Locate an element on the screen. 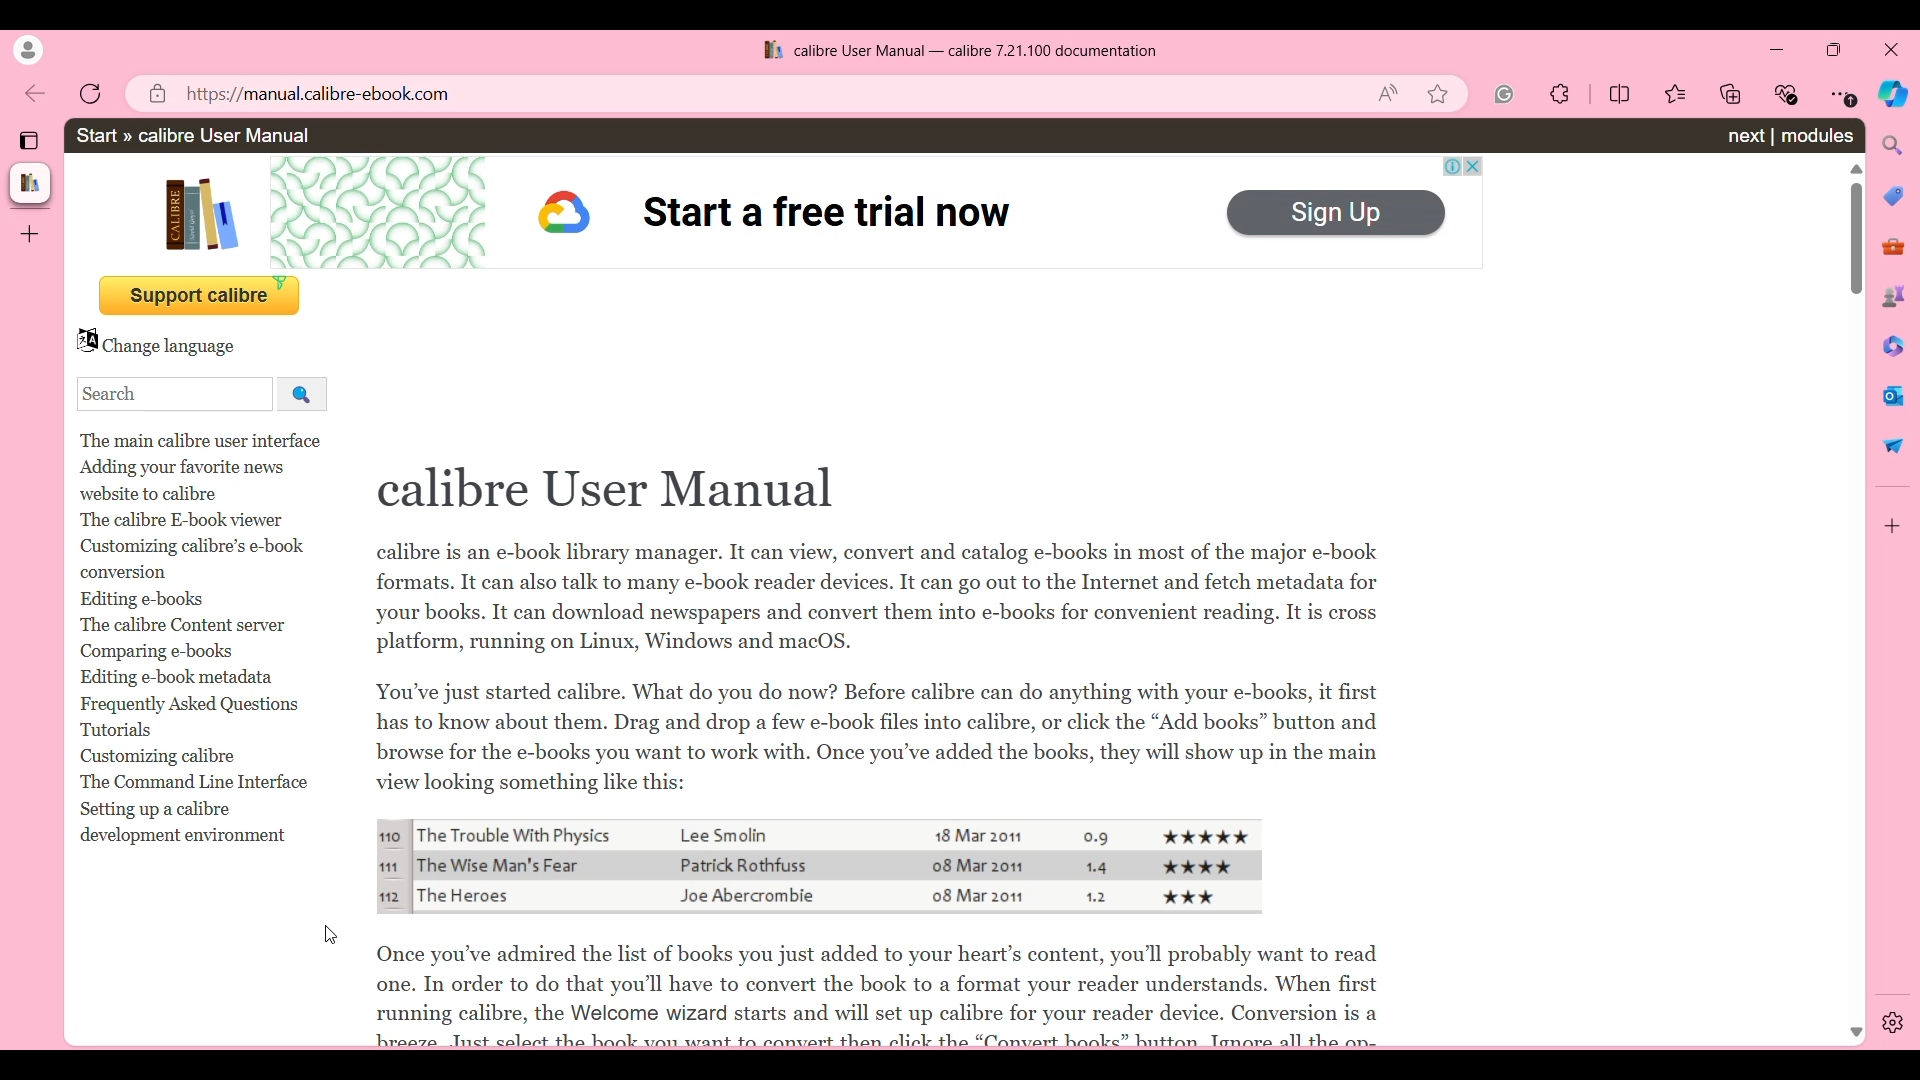 The width and height of the screenshot is (1920, 1080). Reload page is located at coordinates (91, 93).